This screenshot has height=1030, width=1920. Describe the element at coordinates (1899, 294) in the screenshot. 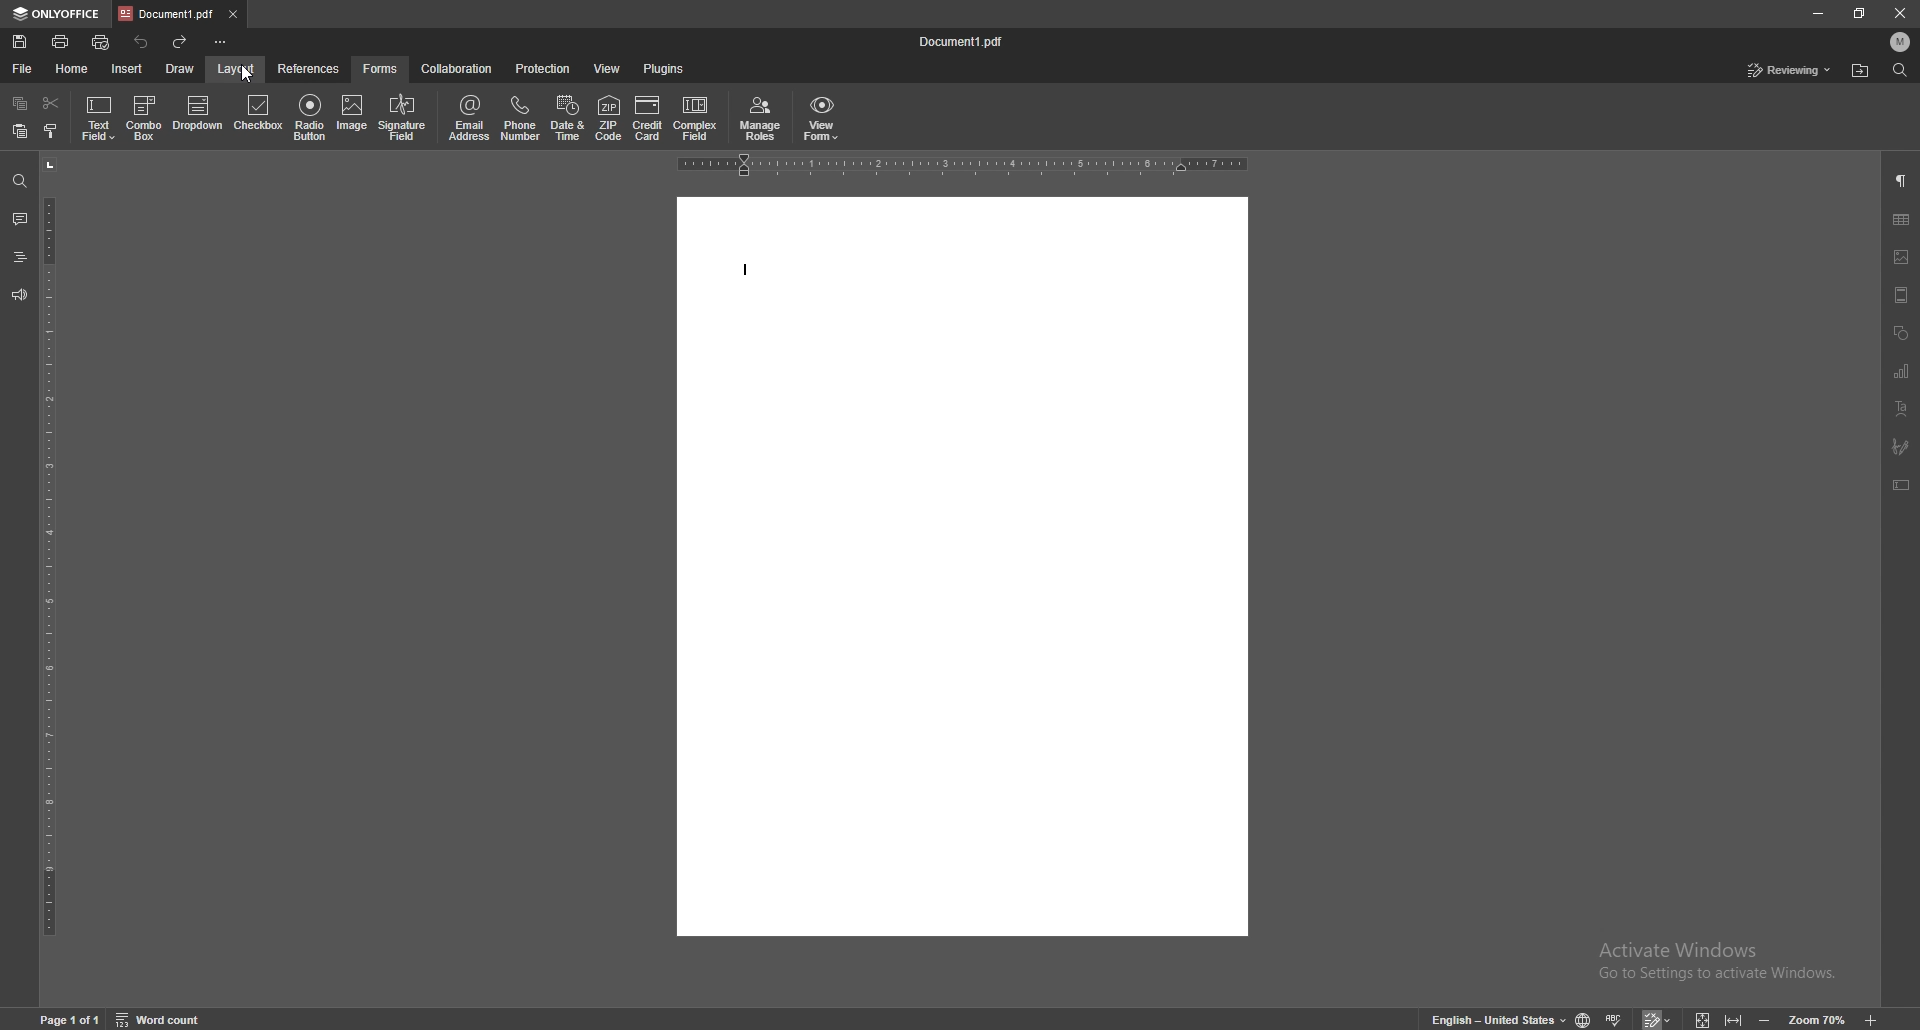

I see `header and footer` at that location.